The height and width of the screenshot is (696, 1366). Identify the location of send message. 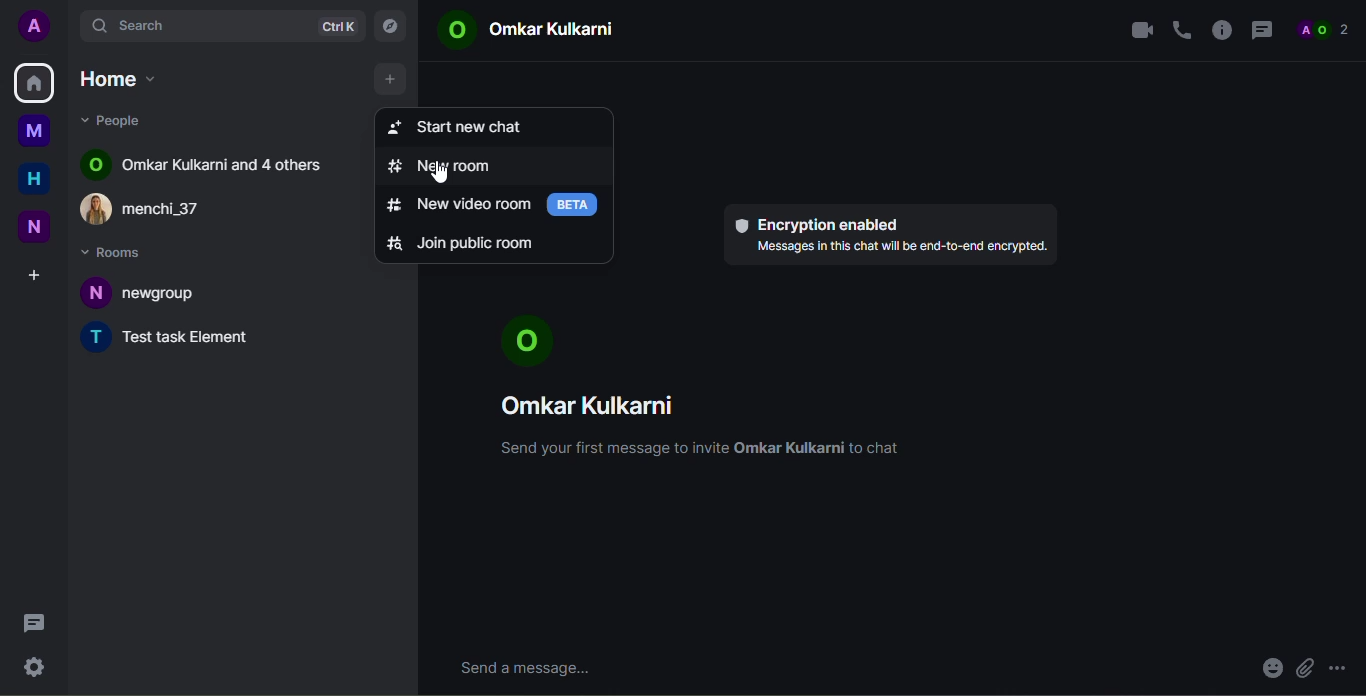
(531, 668).